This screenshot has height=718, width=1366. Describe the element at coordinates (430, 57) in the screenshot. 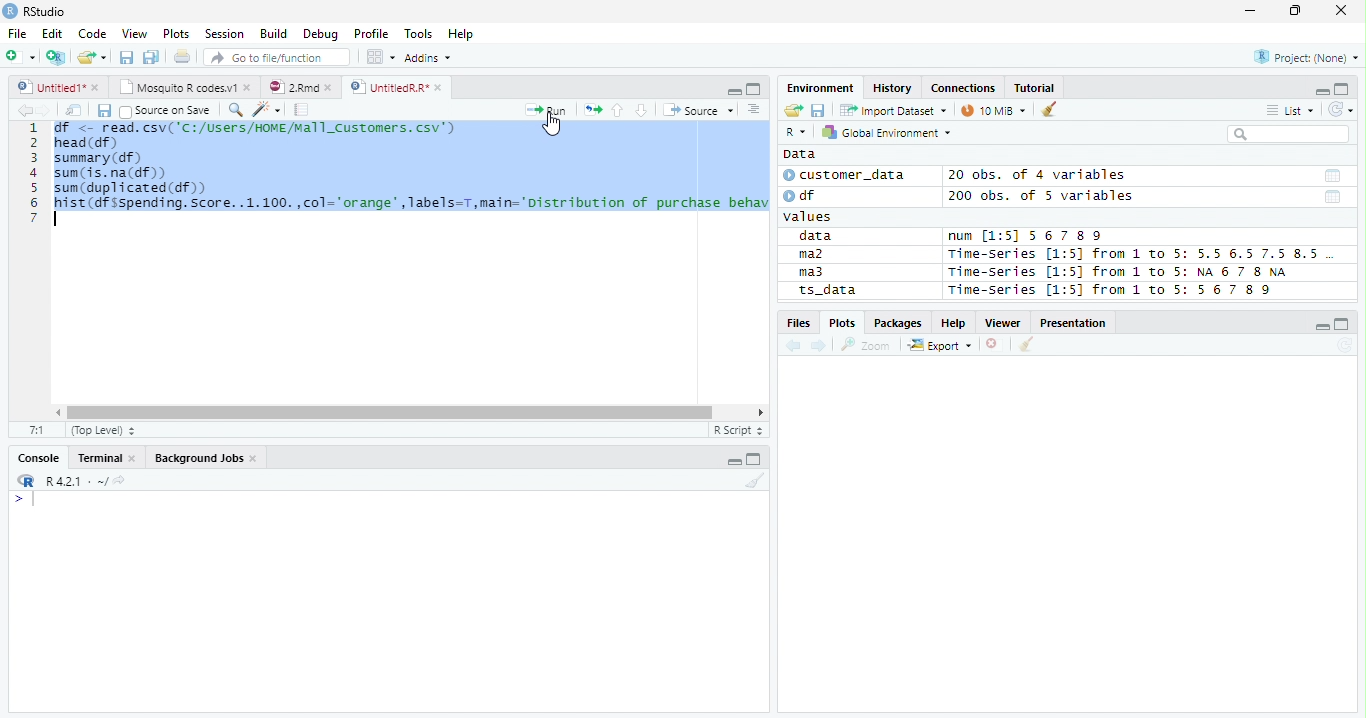

I see `Addins` at that location.